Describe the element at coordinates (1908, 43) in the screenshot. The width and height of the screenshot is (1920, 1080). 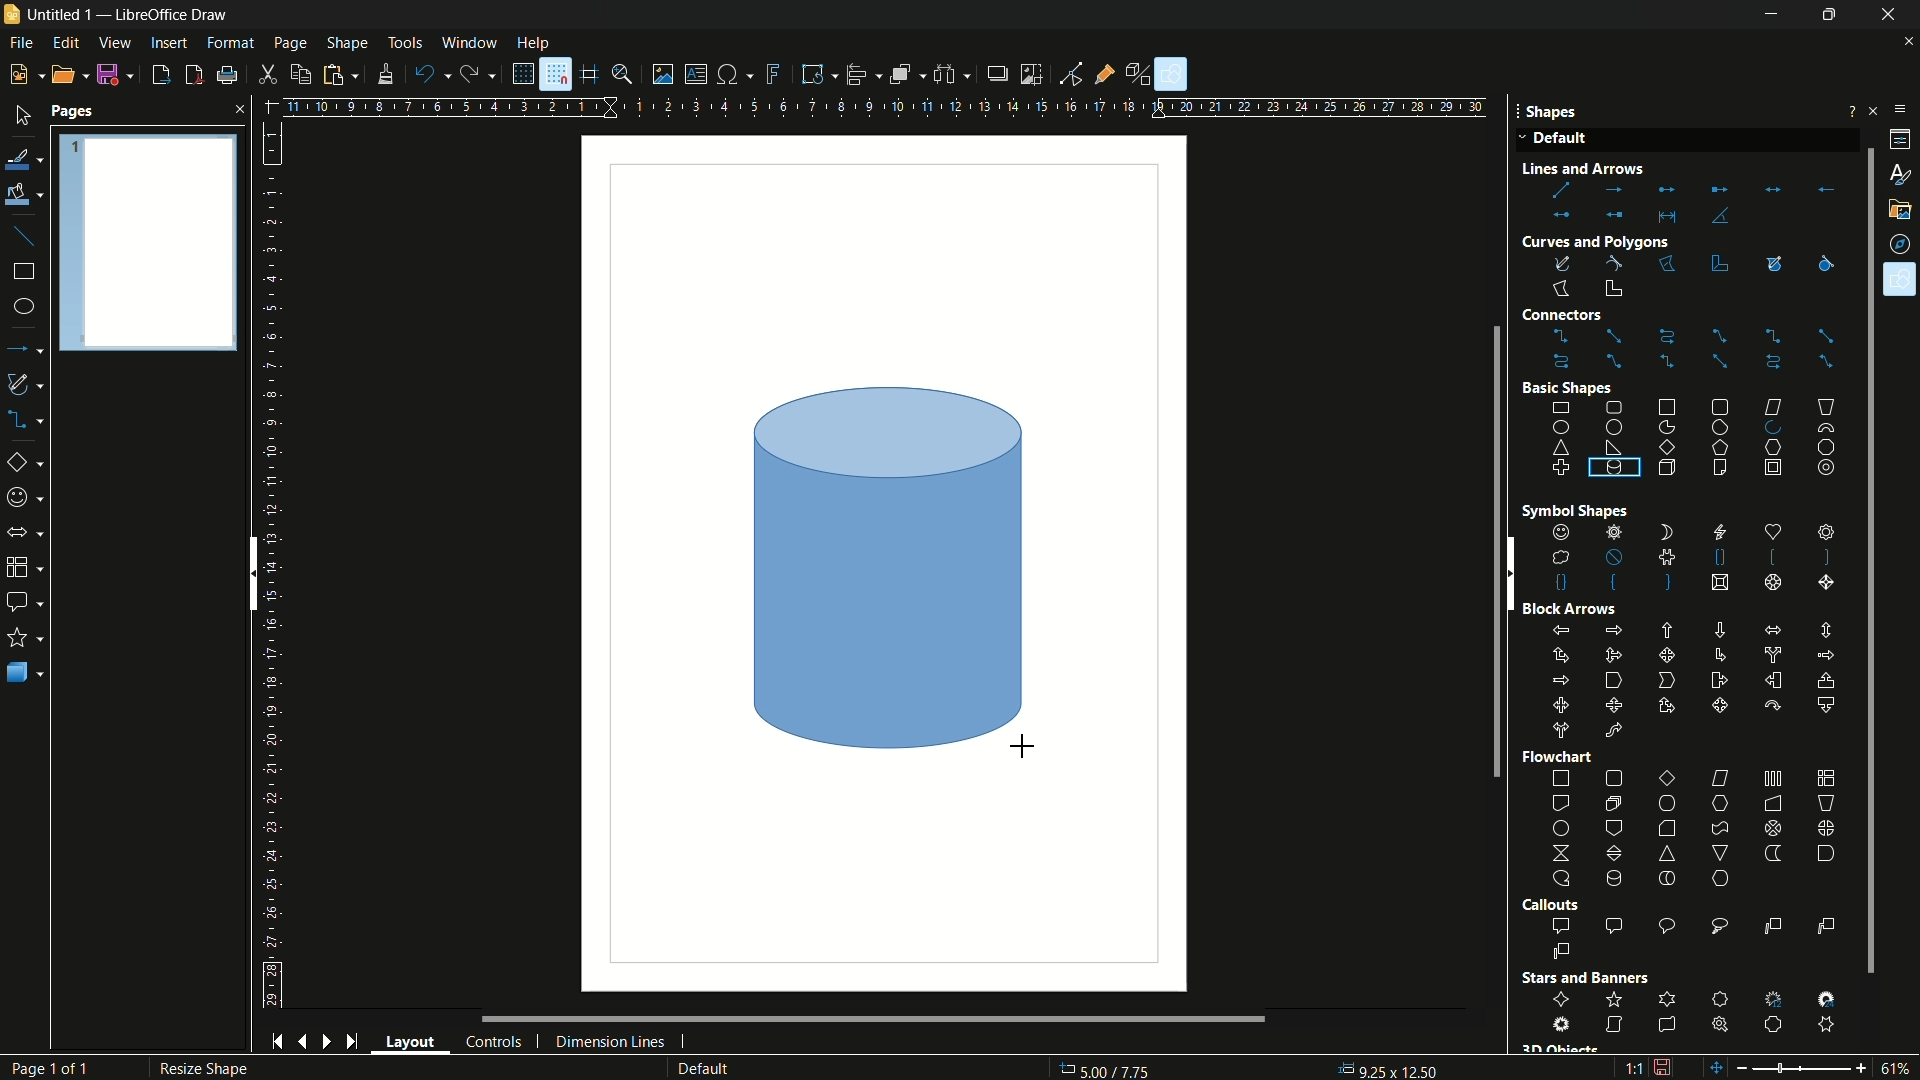
I see `close document` at that location.